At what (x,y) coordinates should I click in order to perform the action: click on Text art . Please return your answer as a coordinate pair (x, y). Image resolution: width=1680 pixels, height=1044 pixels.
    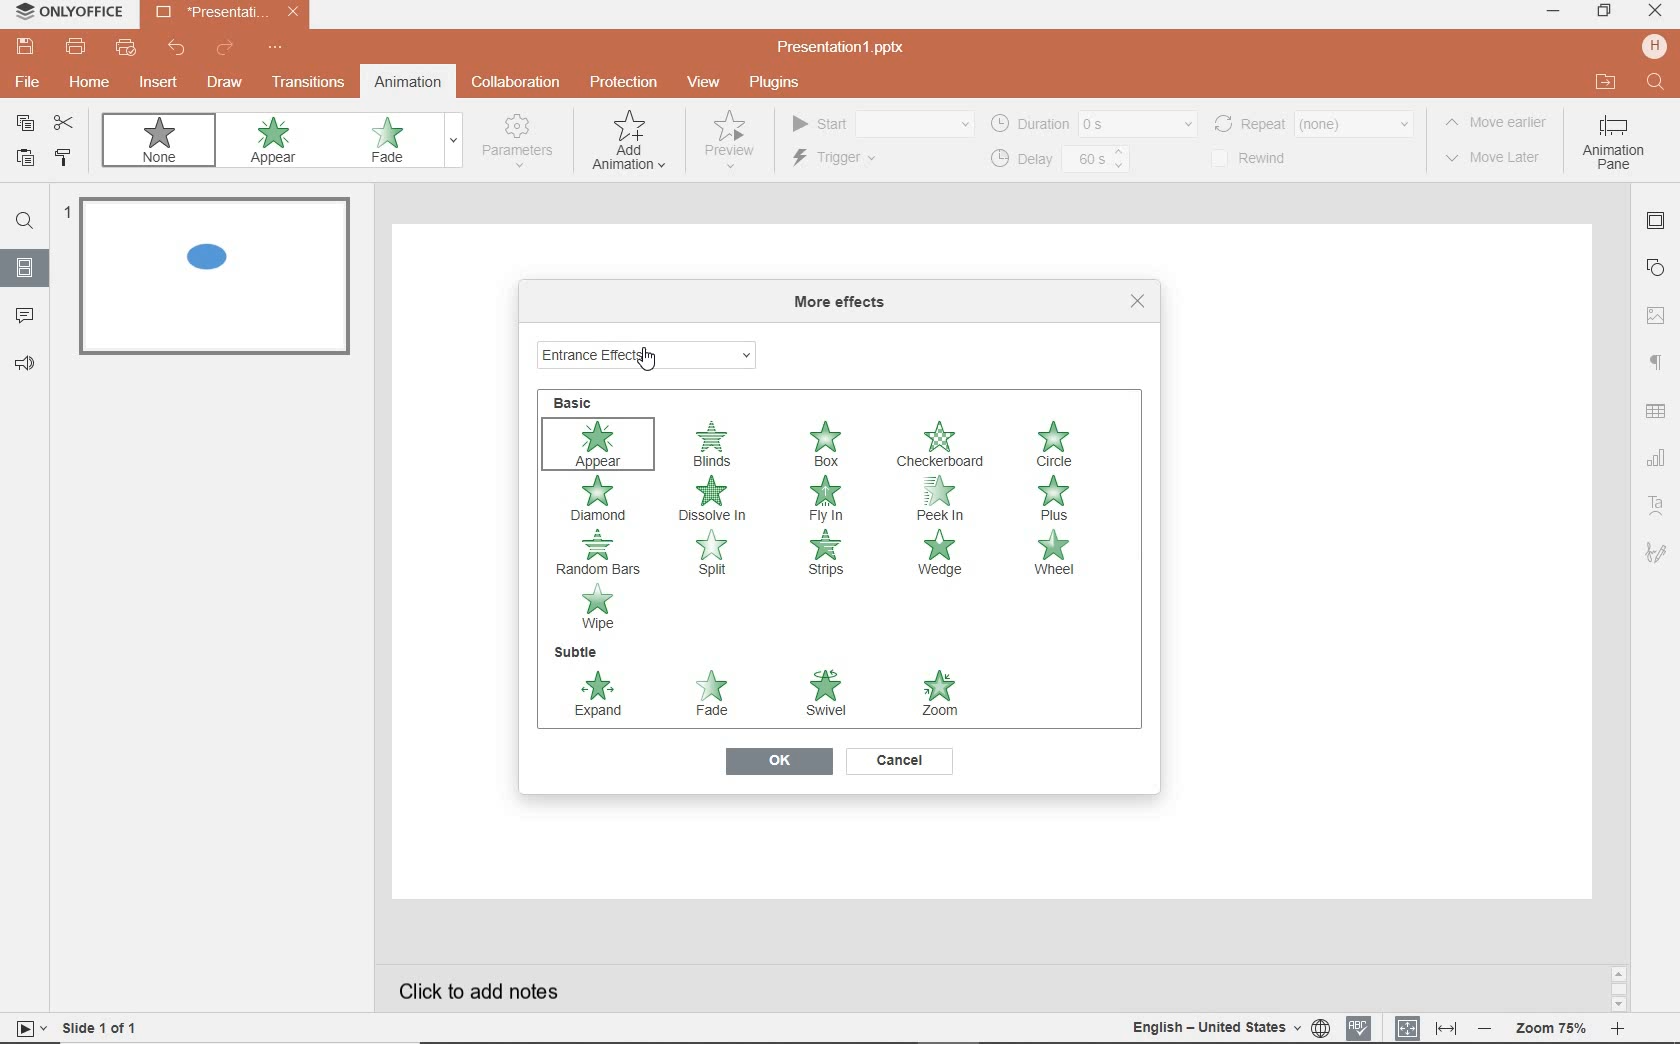
    Looking at the image, I should click on (1654, 503).